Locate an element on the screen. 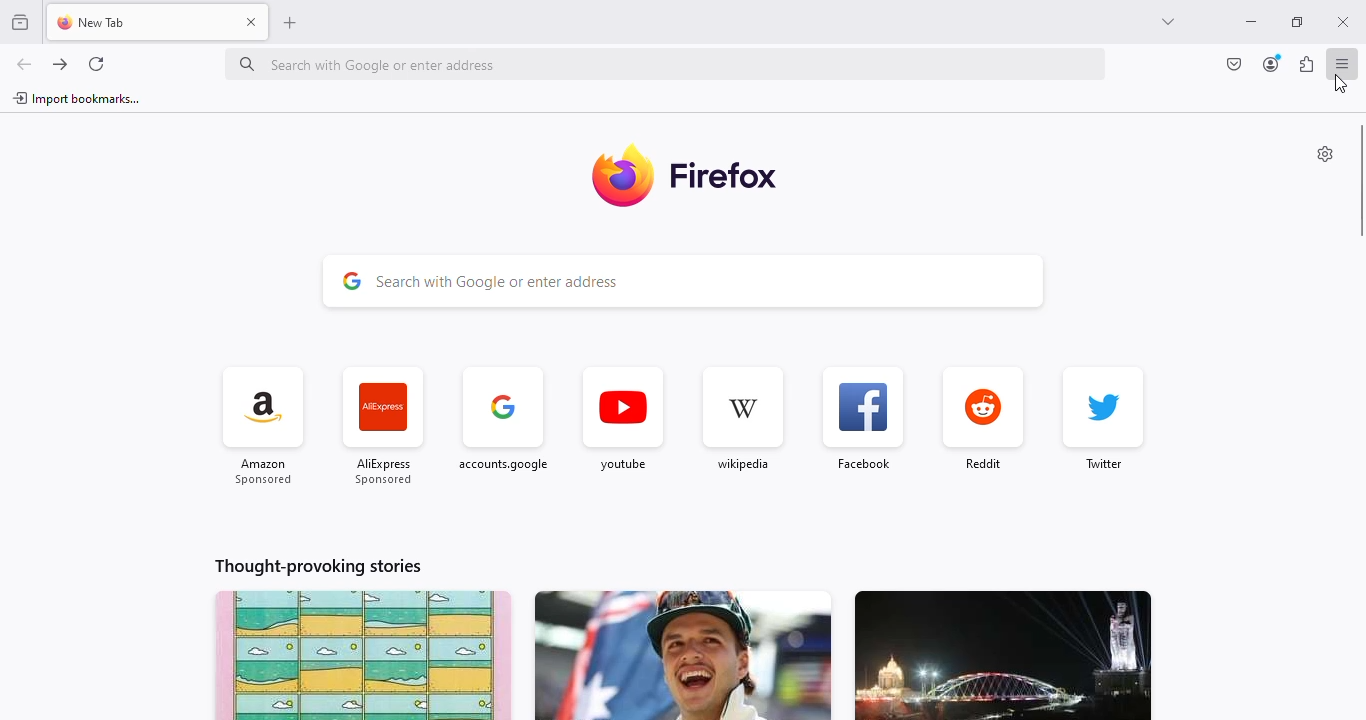  google accounts is located at coordinates (504, 426).